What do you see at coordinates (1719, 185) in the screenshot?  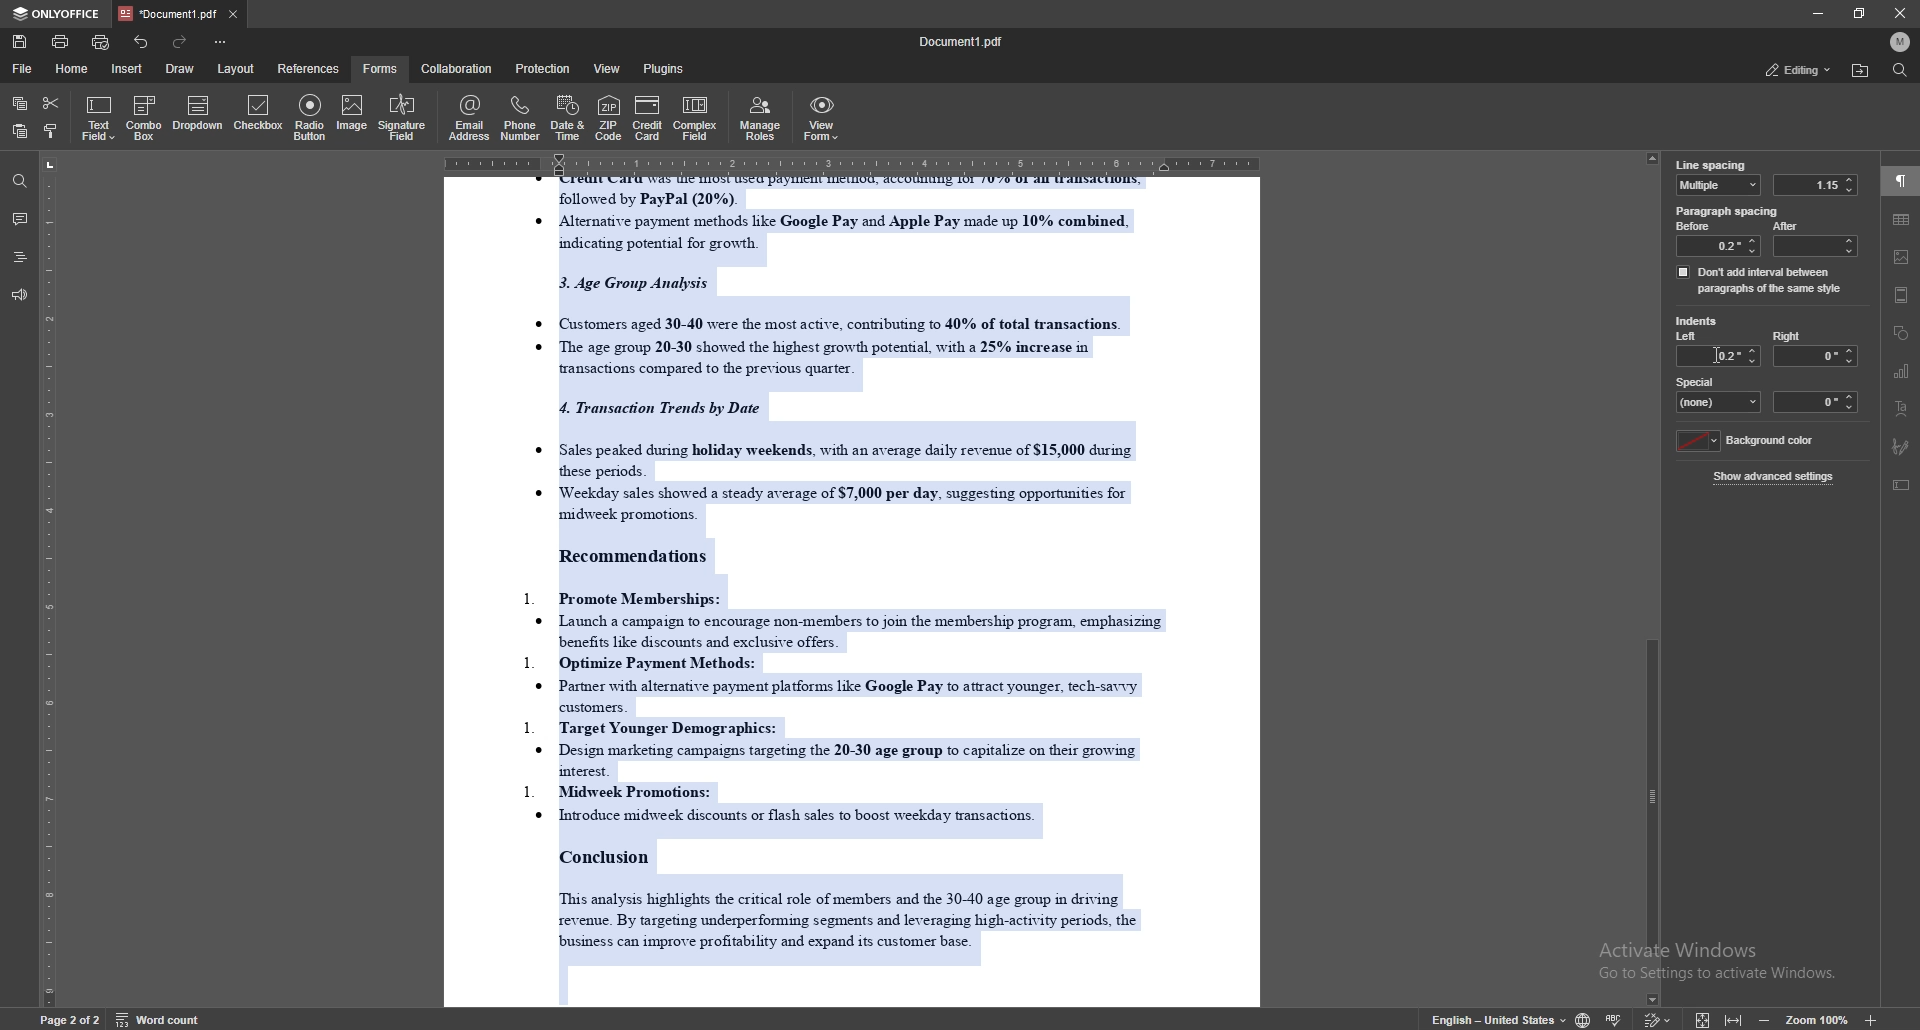 I see `line spacing type` at bounding box center [1719, 185].